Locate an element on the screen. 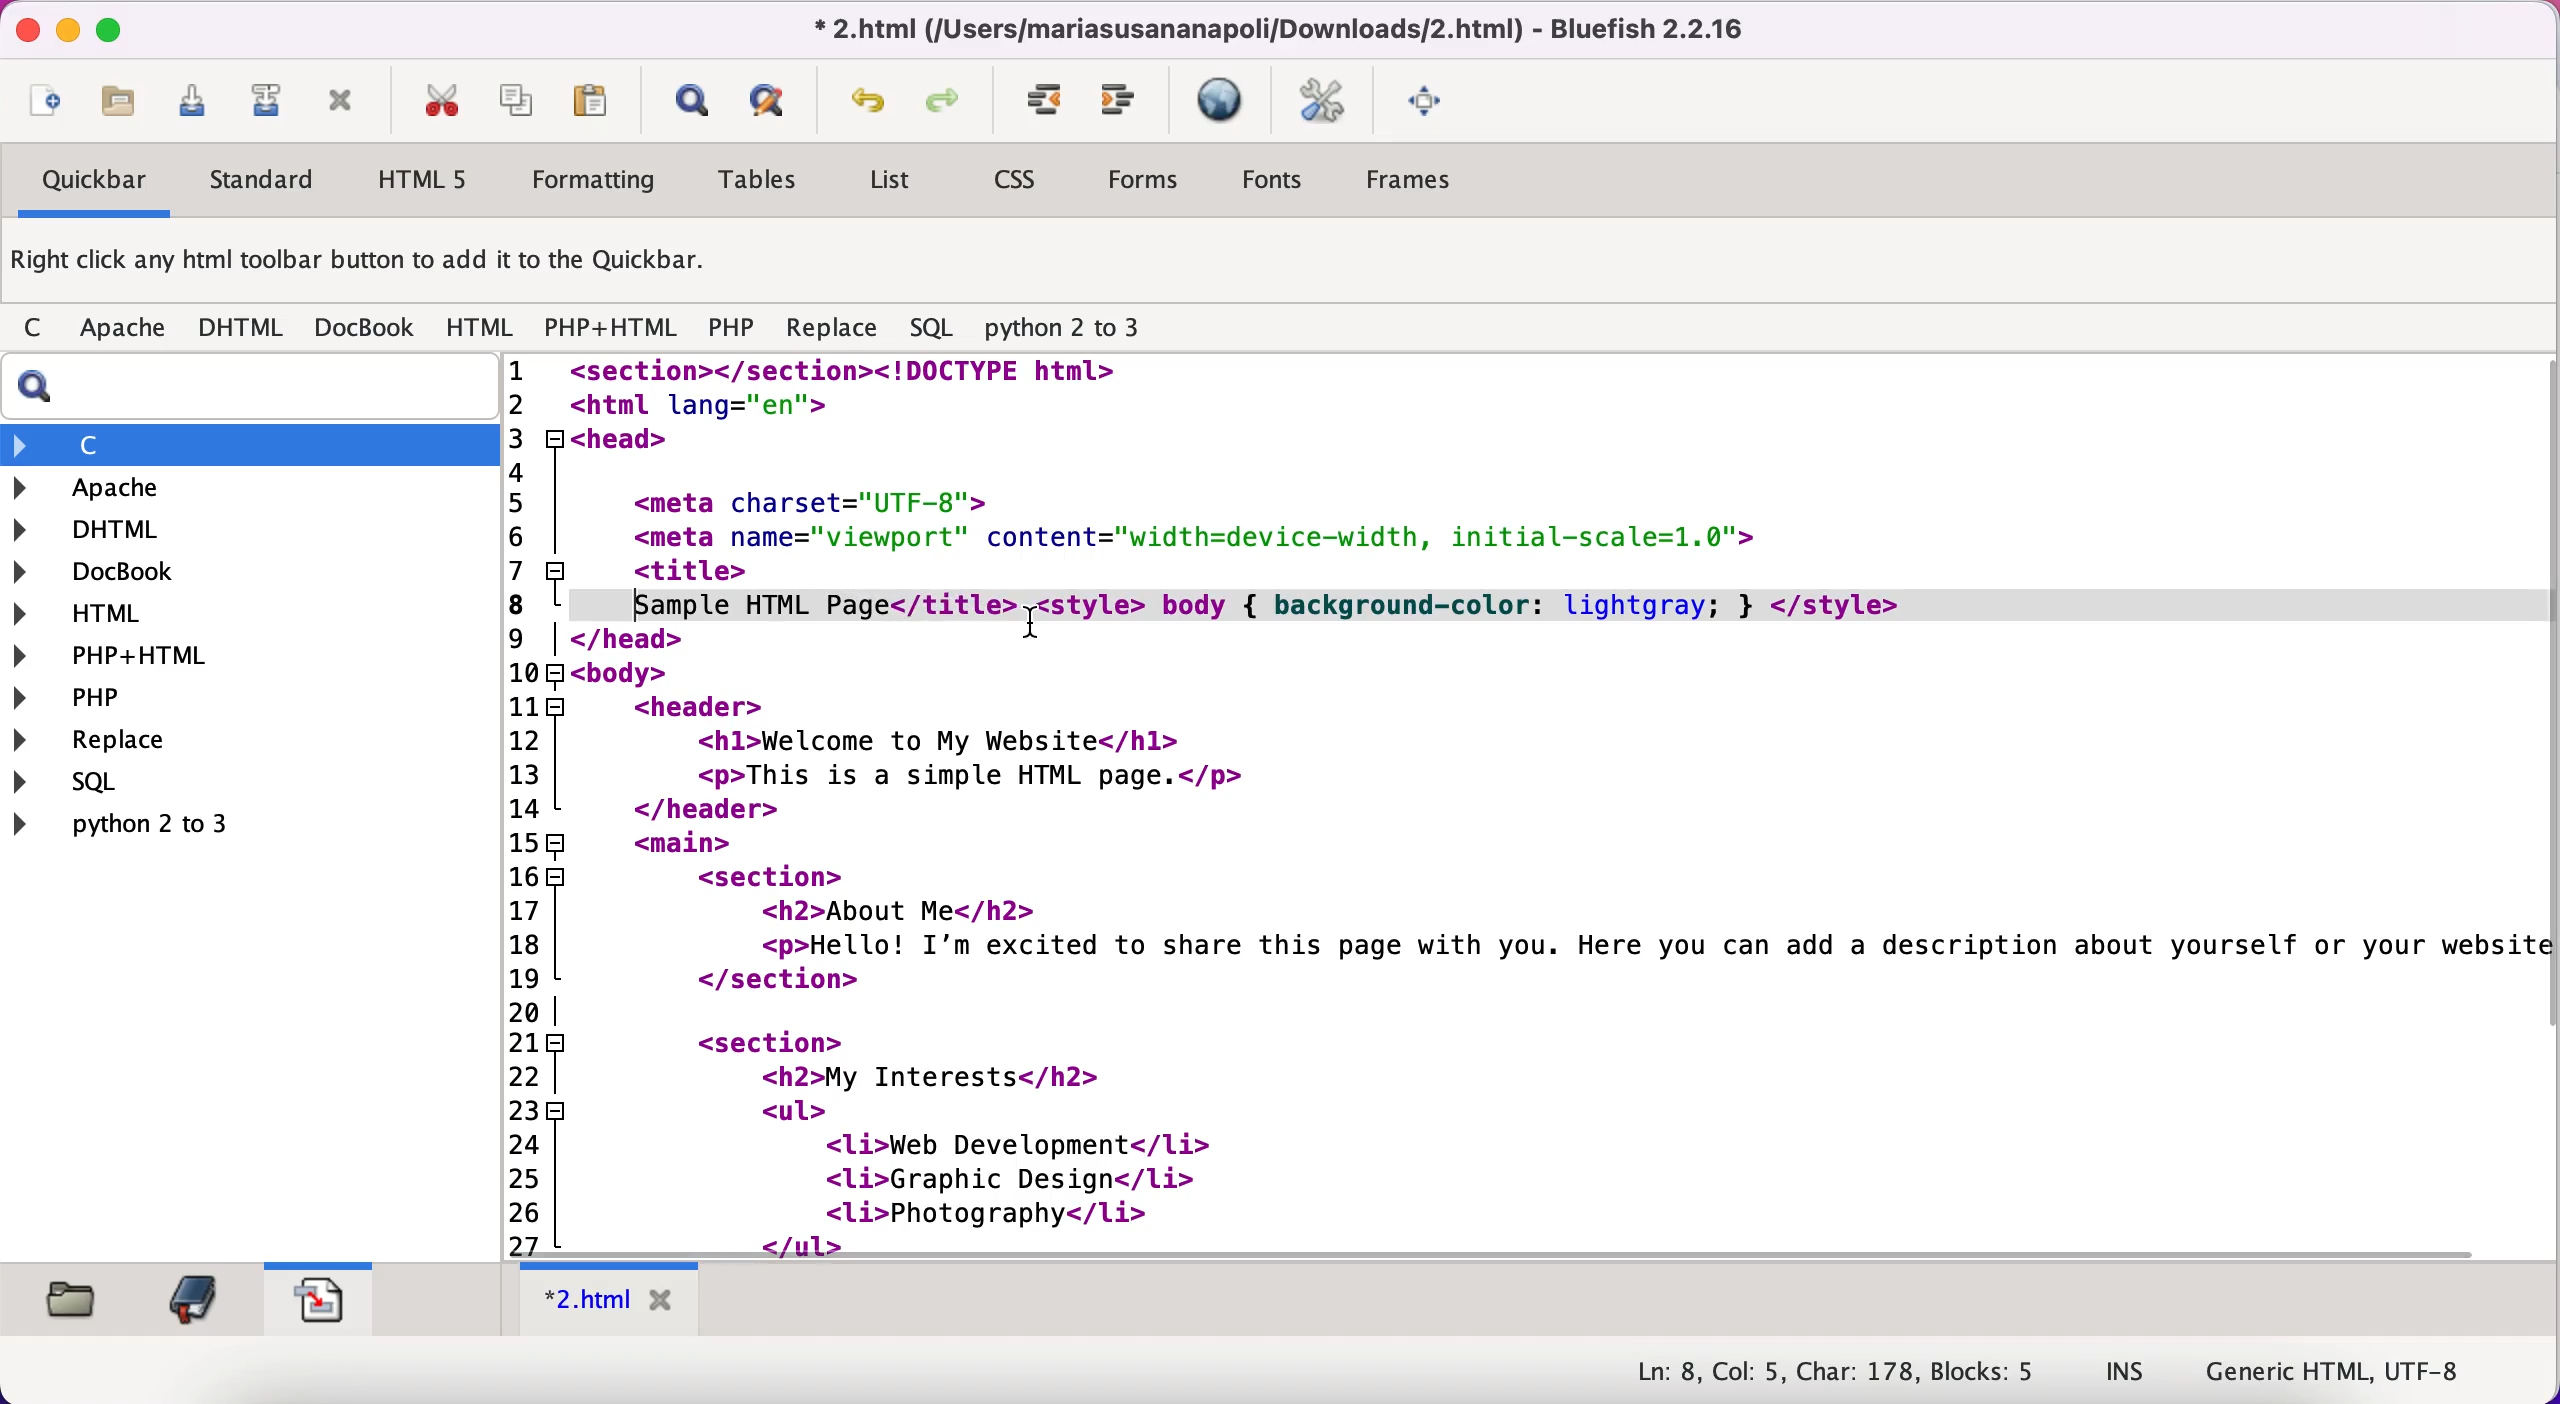  python 2 to 3 is located at coordinates (1080, 329).